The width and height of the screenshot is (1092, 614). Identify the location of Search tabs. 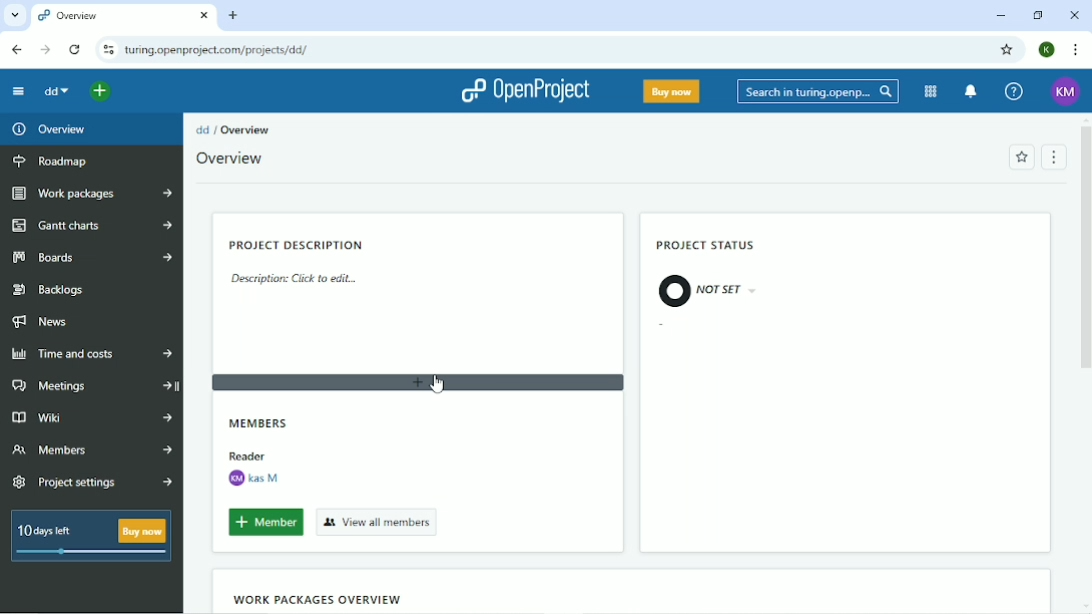
(14, 15).